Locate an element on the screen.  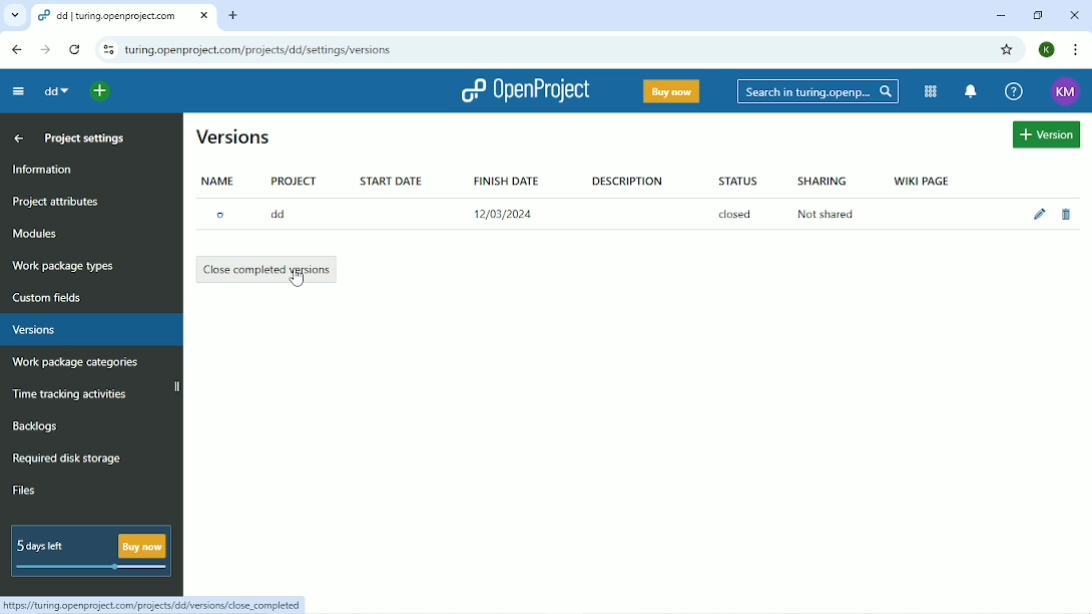
Custom fields is located at coordinates (51, 297).